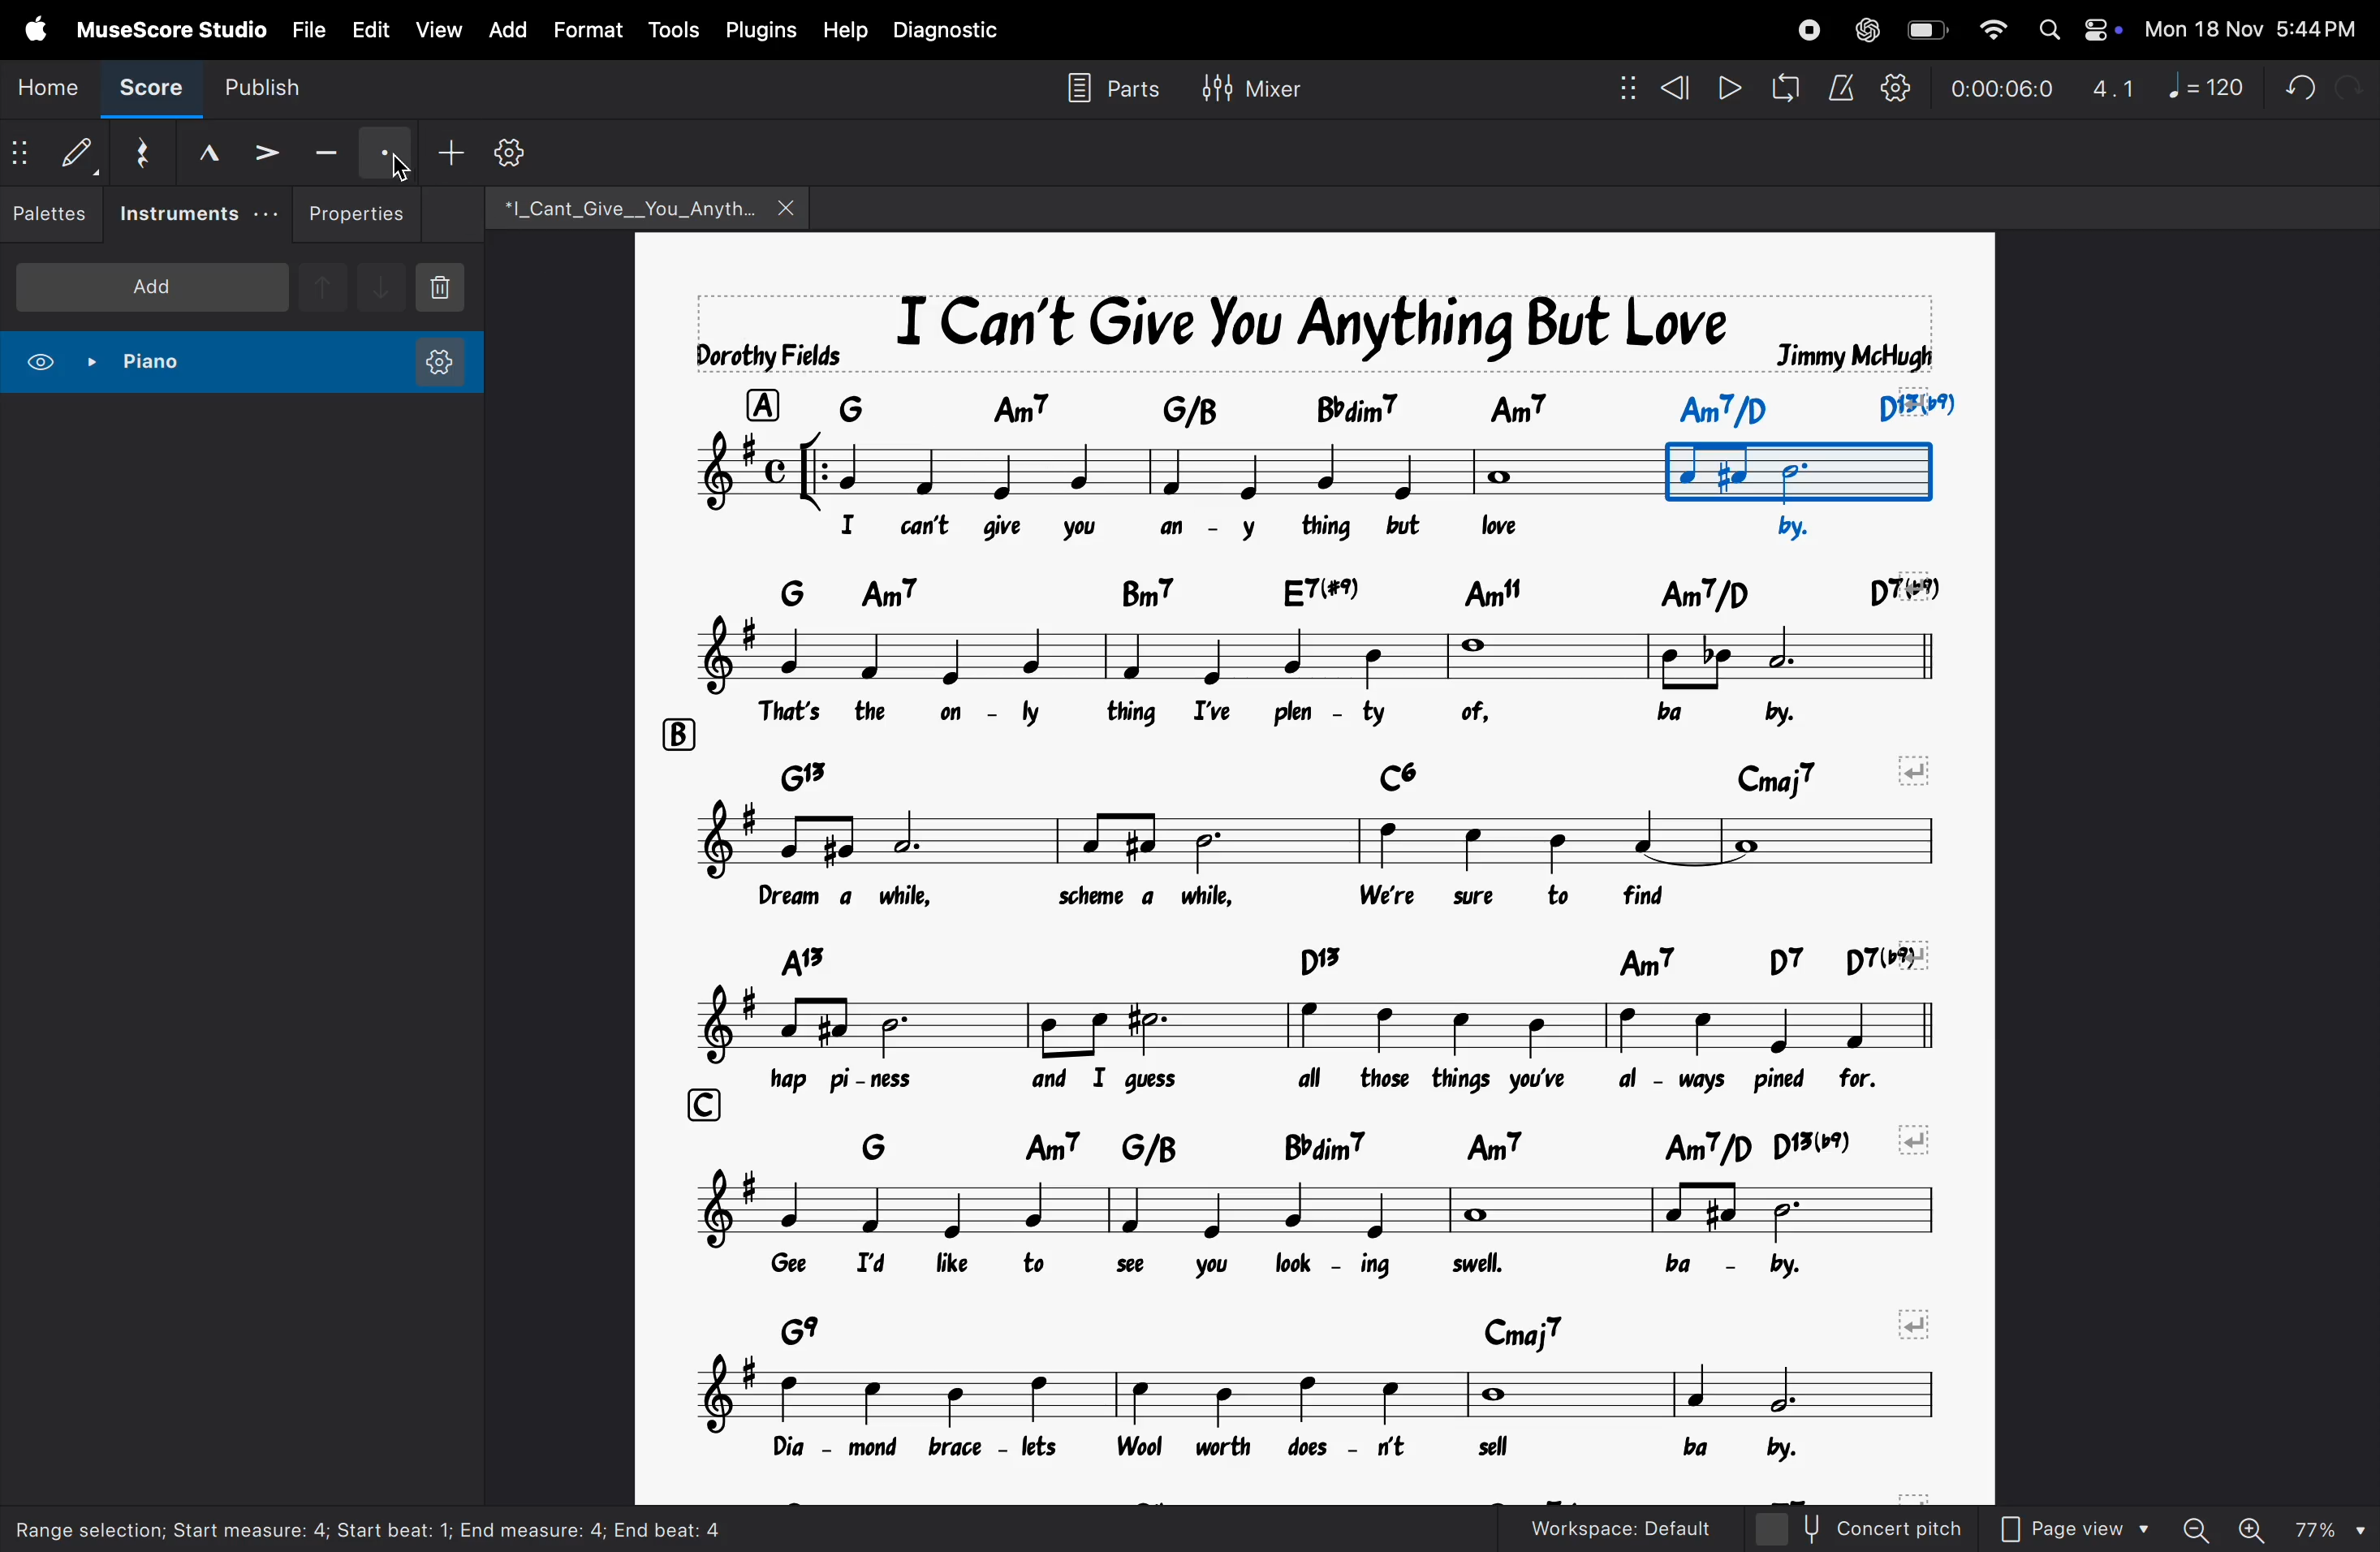 This screenshot has height=1552, width=2380. I want to click on workspace default, so click(1607, 1527).